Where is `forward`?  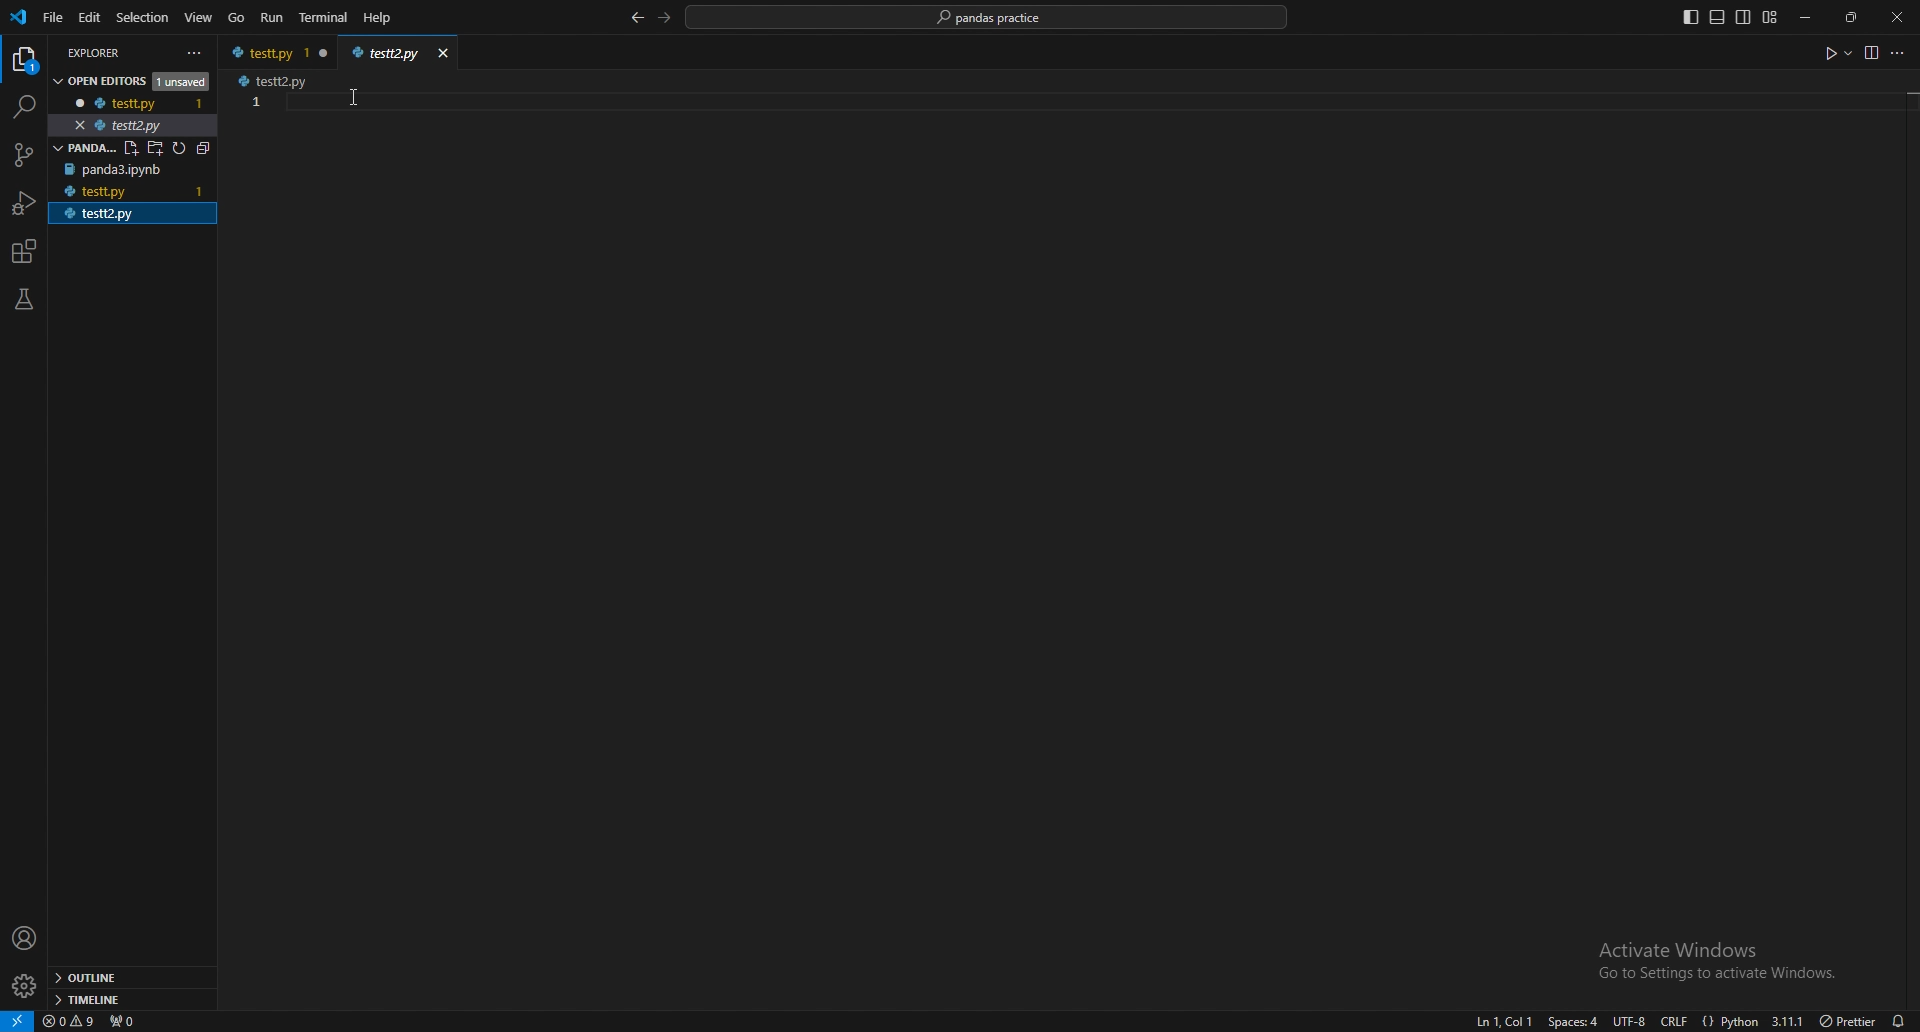 forward is located at coordinates (665, 17).